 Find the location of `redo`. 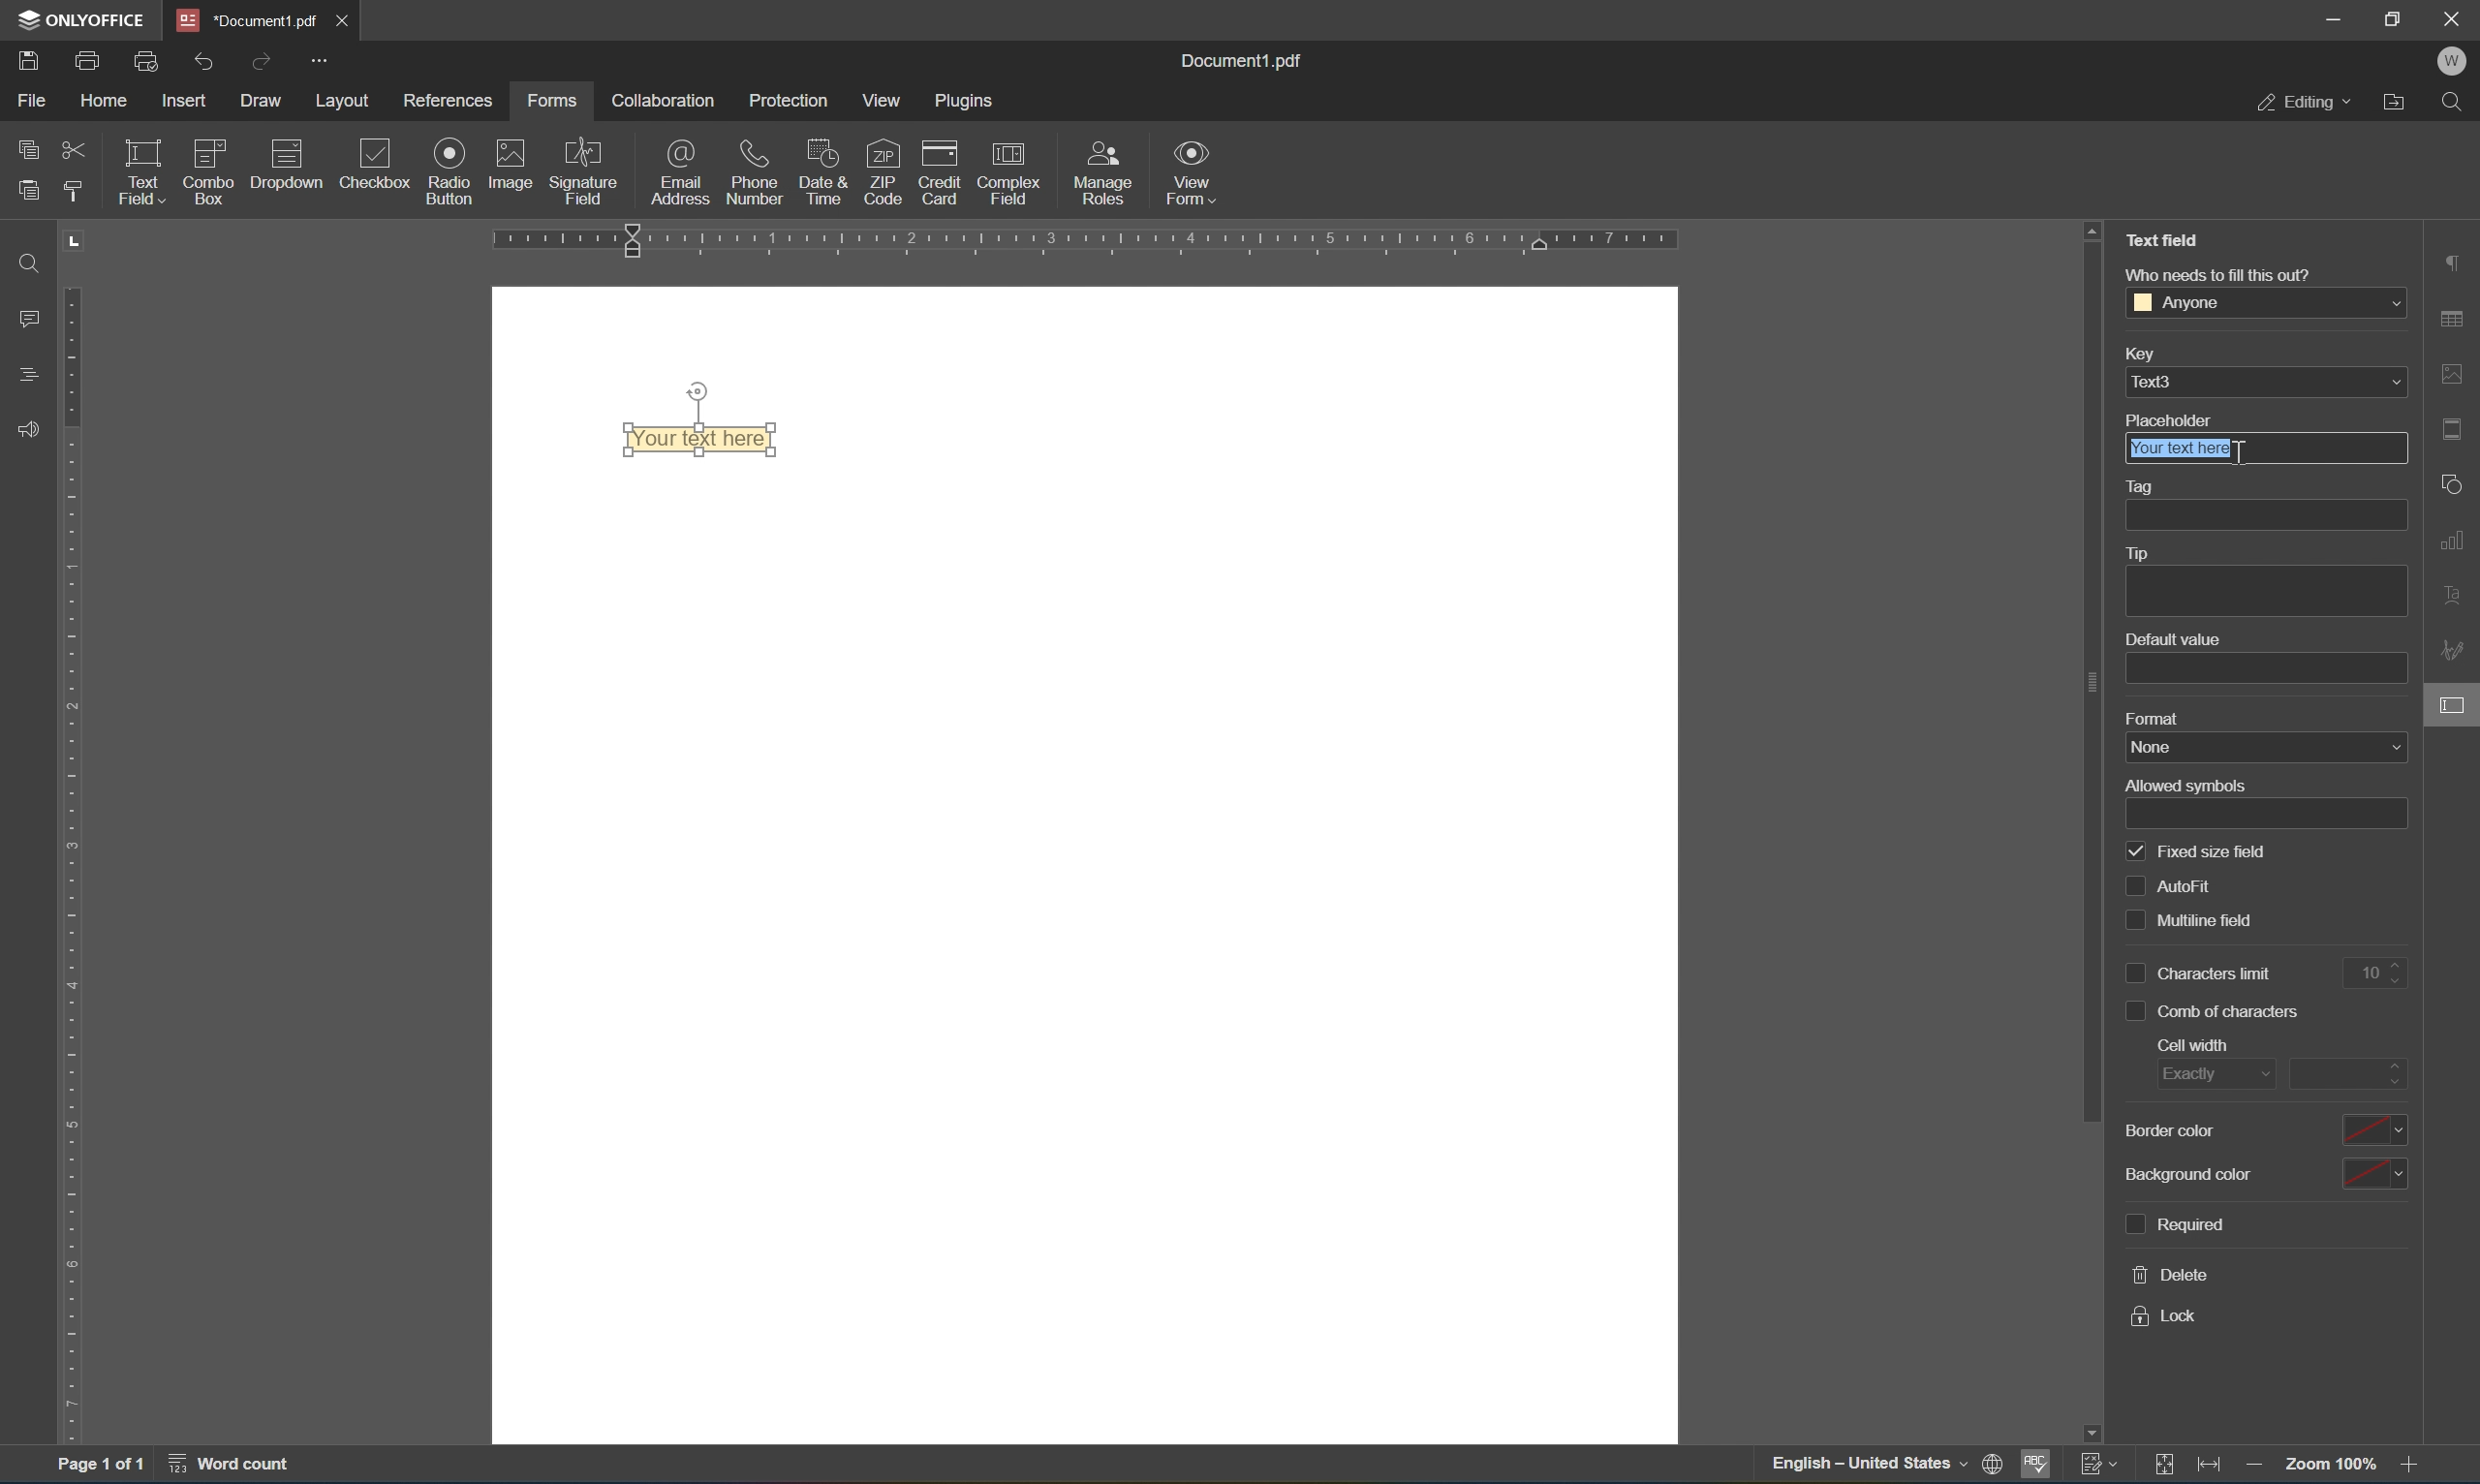

redo is located at coordinates (261, 59).